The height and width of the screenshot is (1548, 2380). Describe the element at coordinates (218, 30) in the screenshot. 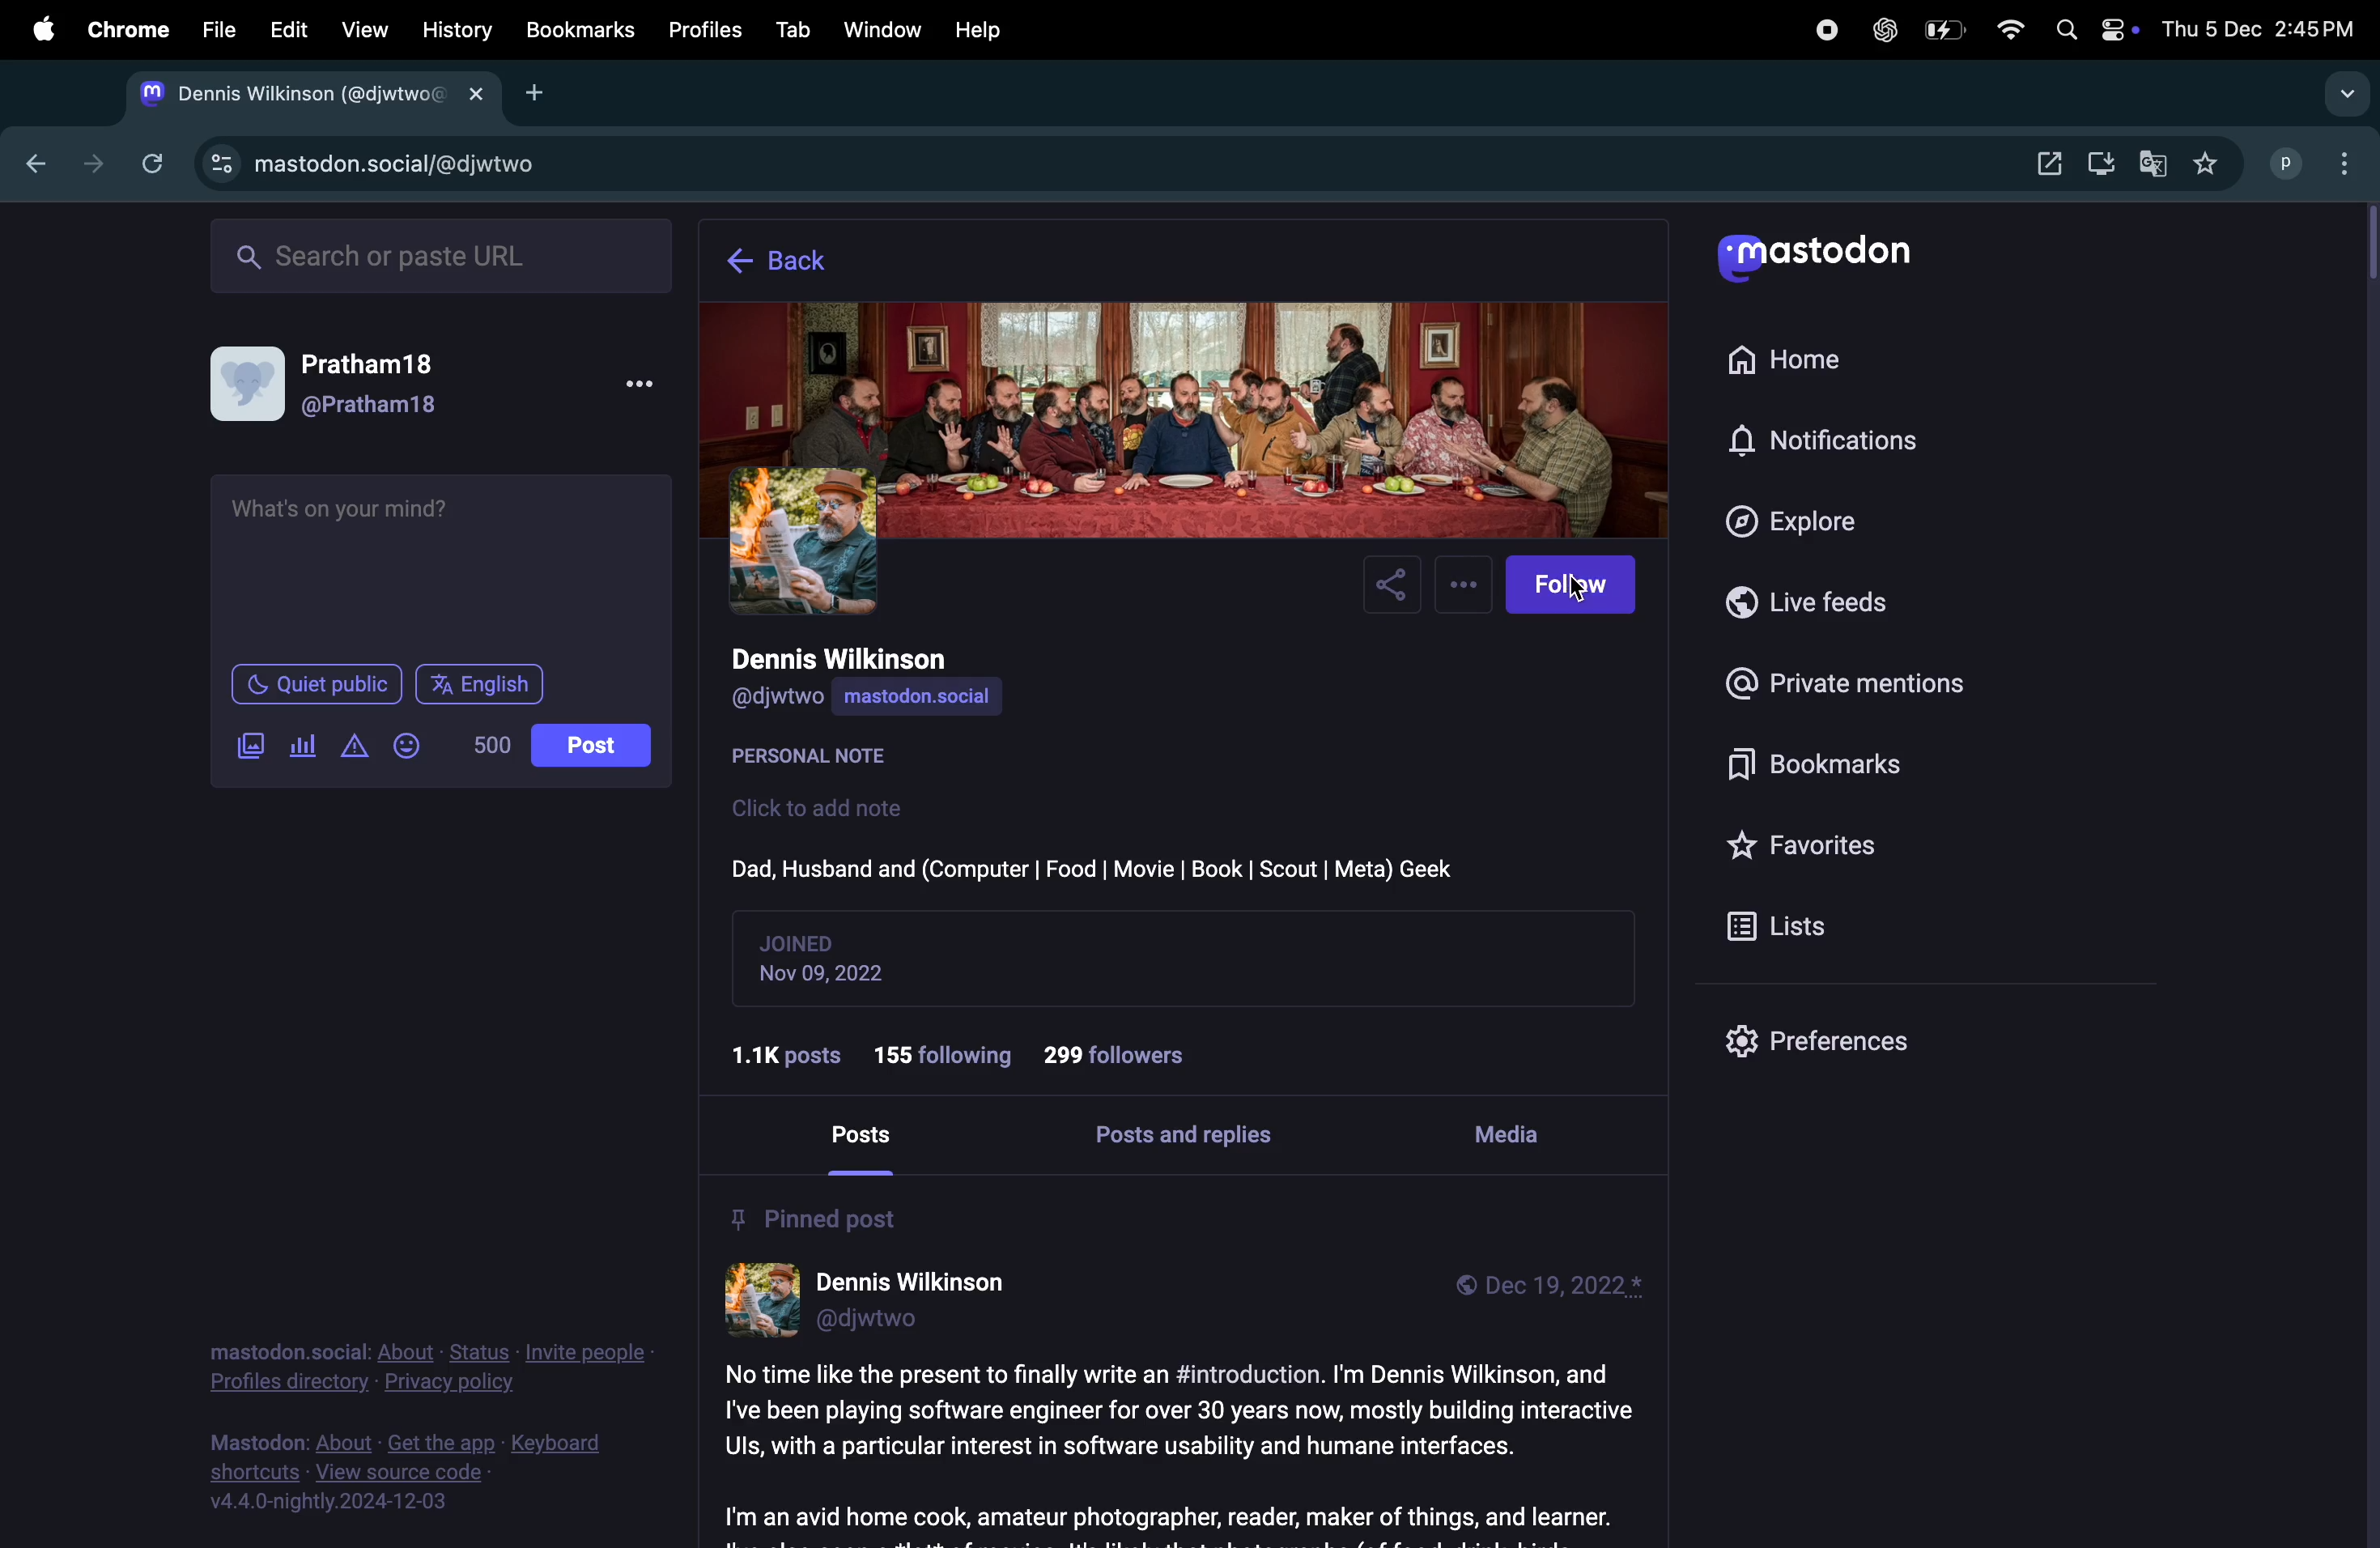

I see `file` at that location.